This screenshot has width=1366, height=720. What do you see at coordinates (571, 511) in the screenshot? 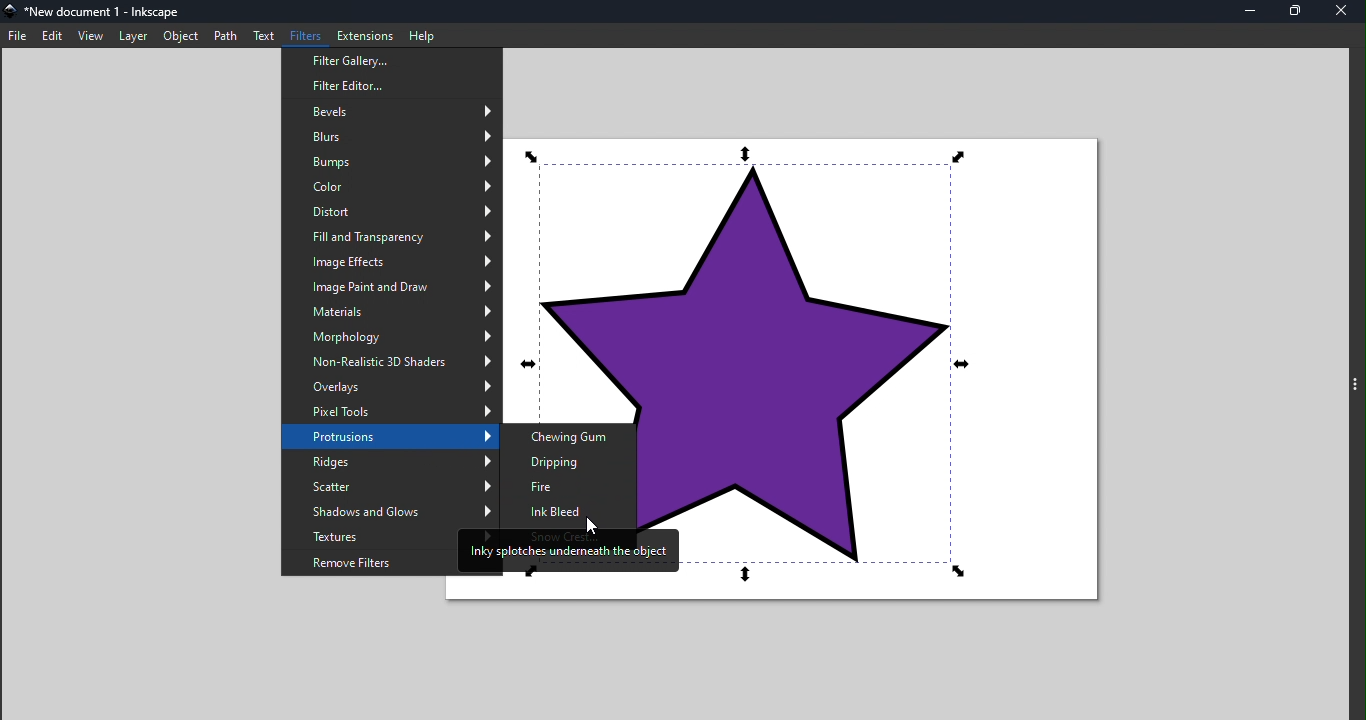
I see `Ink Bleed` at bounding box center [571, 511].